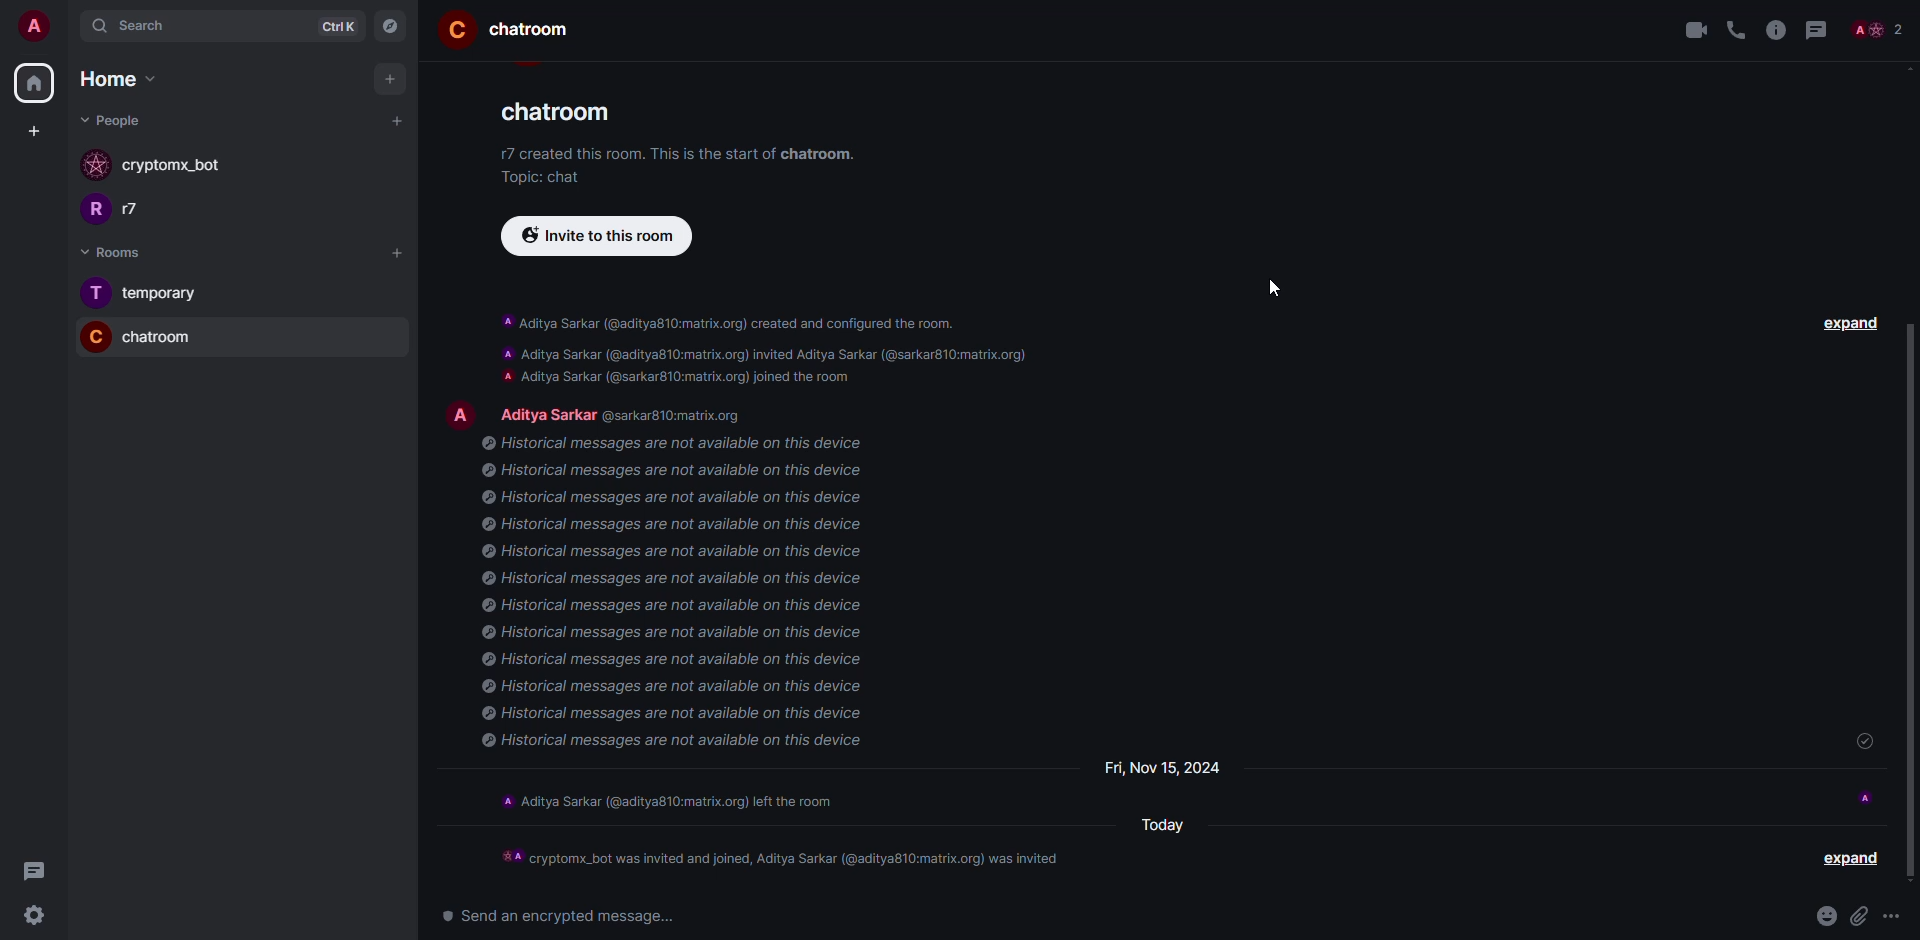 The width and height of the screenshot is (1920, 940). I want to click on more, so click(1894, 915).